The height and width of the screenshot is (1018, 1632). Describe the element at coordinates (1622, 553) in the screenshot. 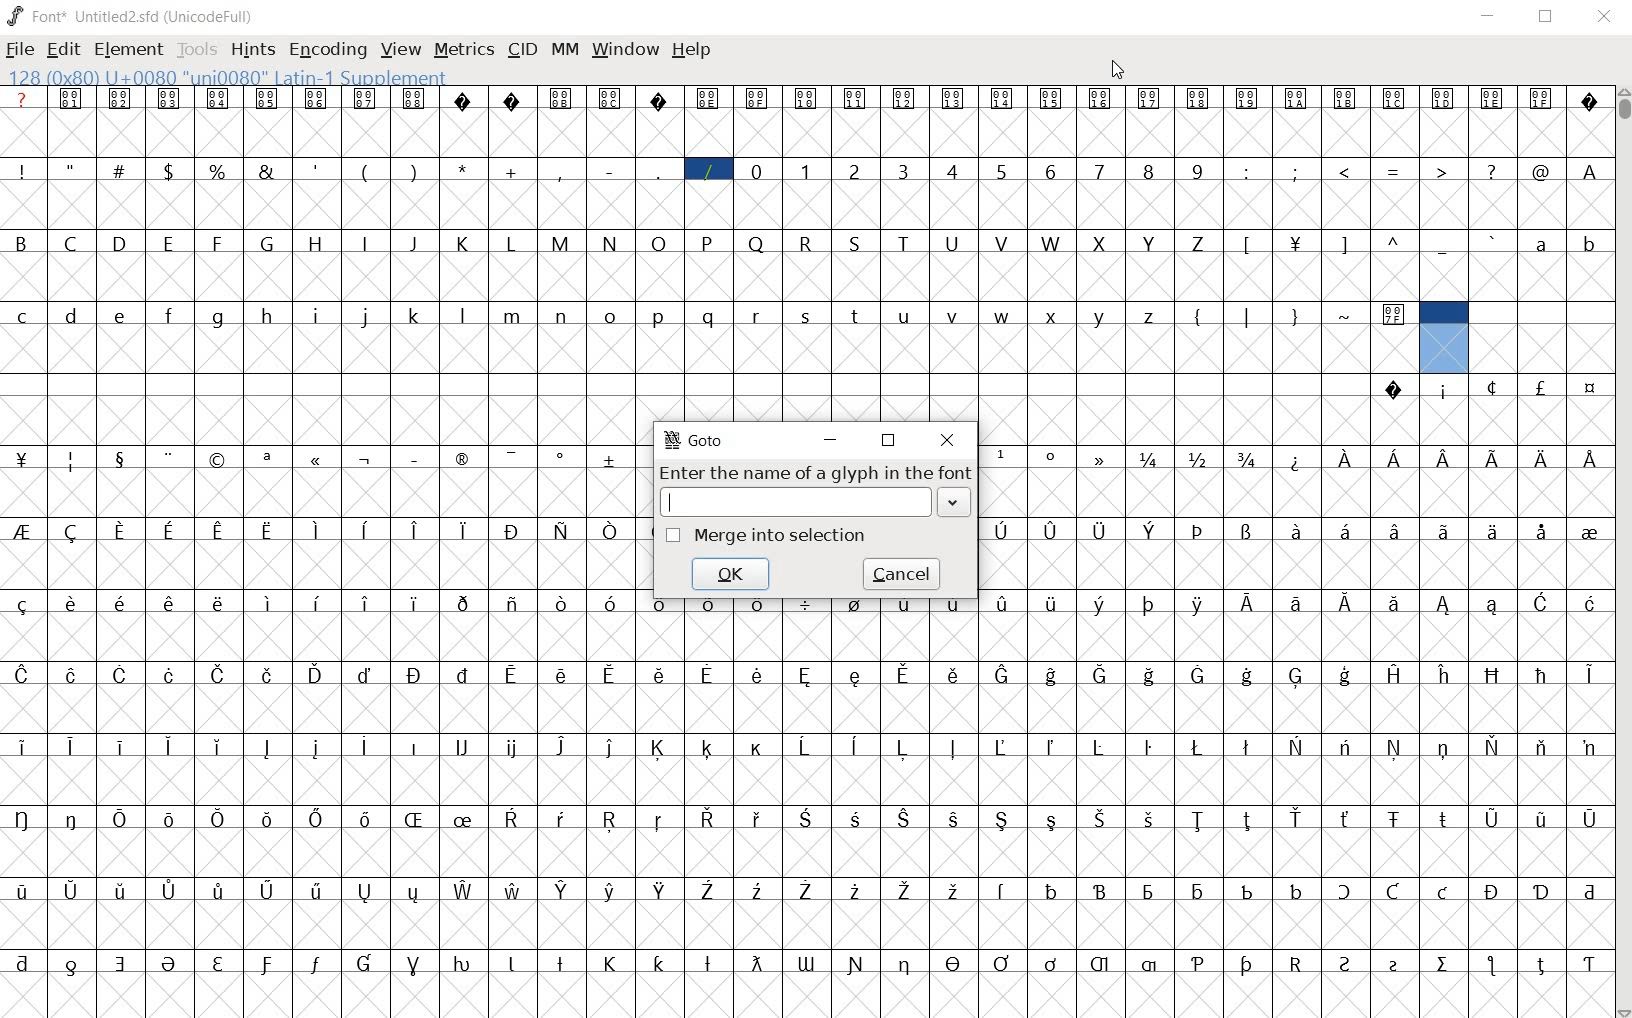

I see `SCROLLBAR` at that location.